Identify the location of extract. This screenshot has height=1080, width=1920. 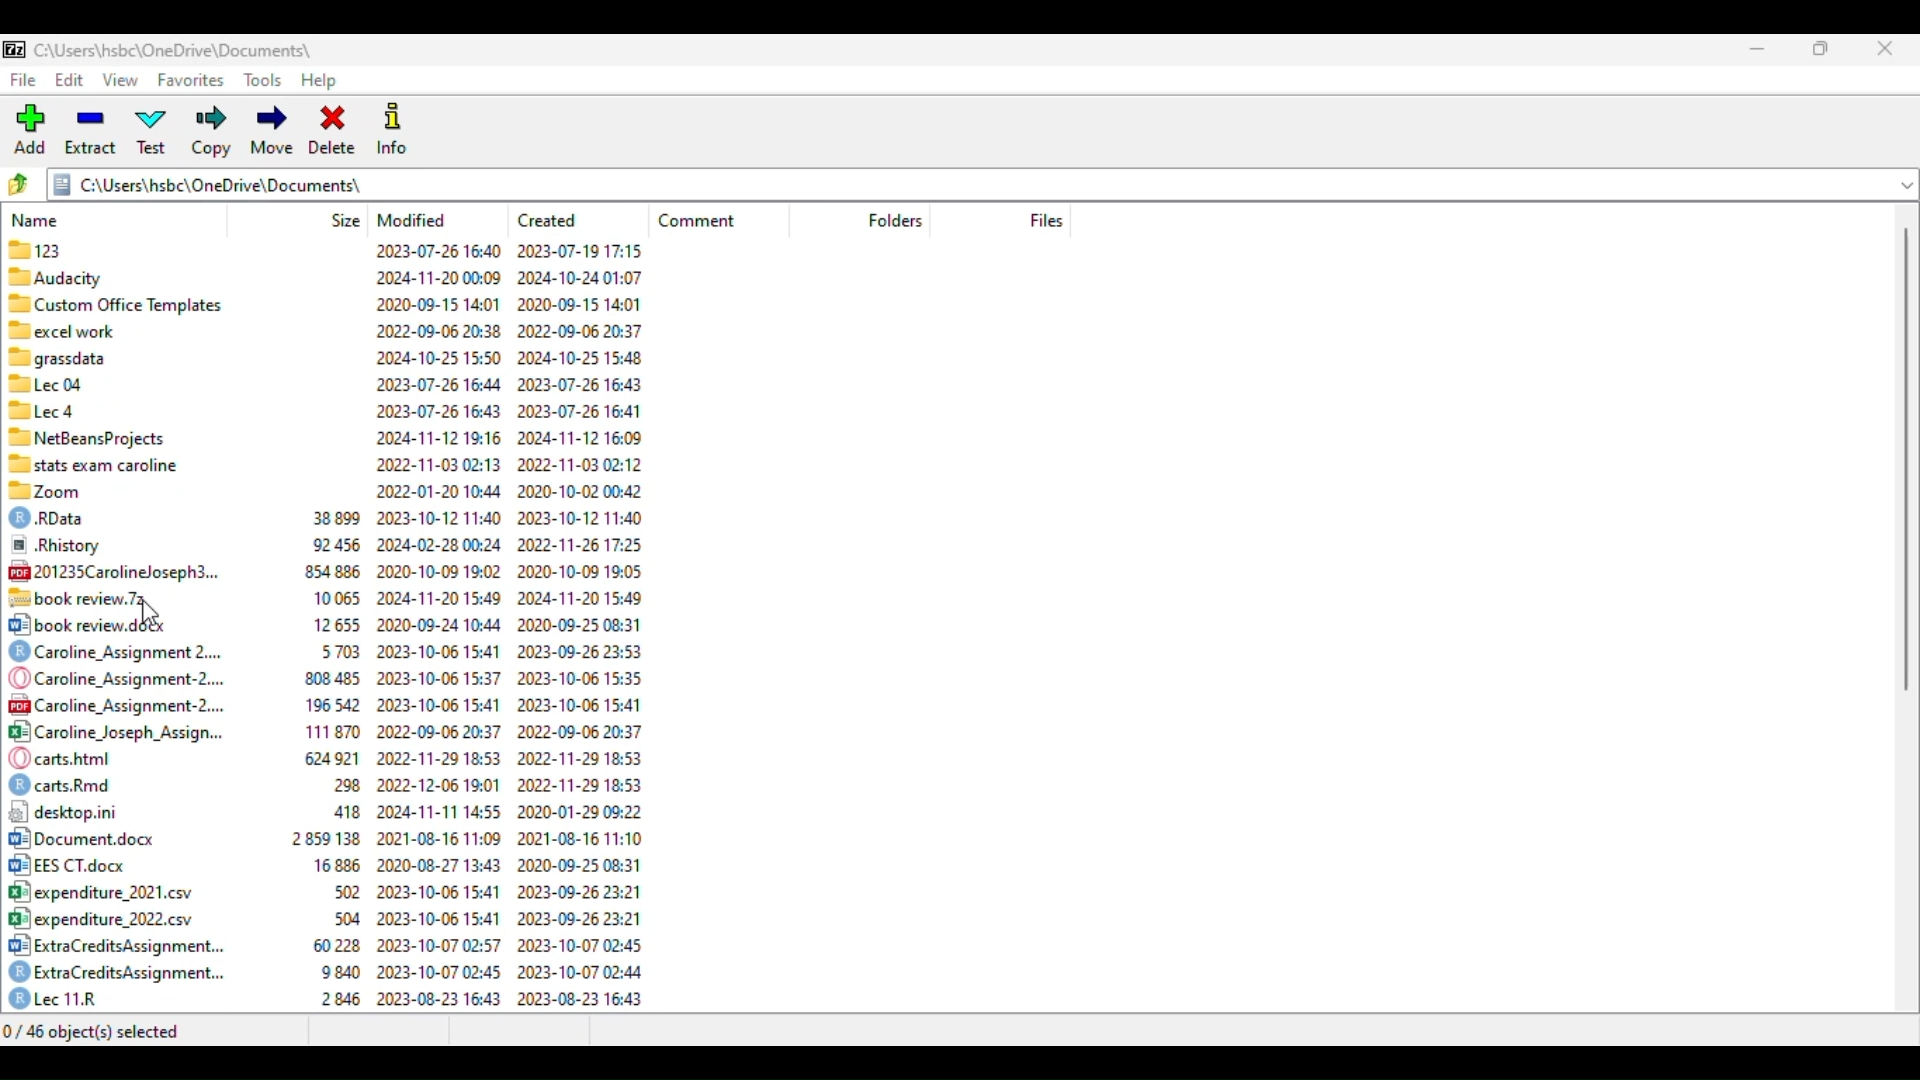
(90, 130).